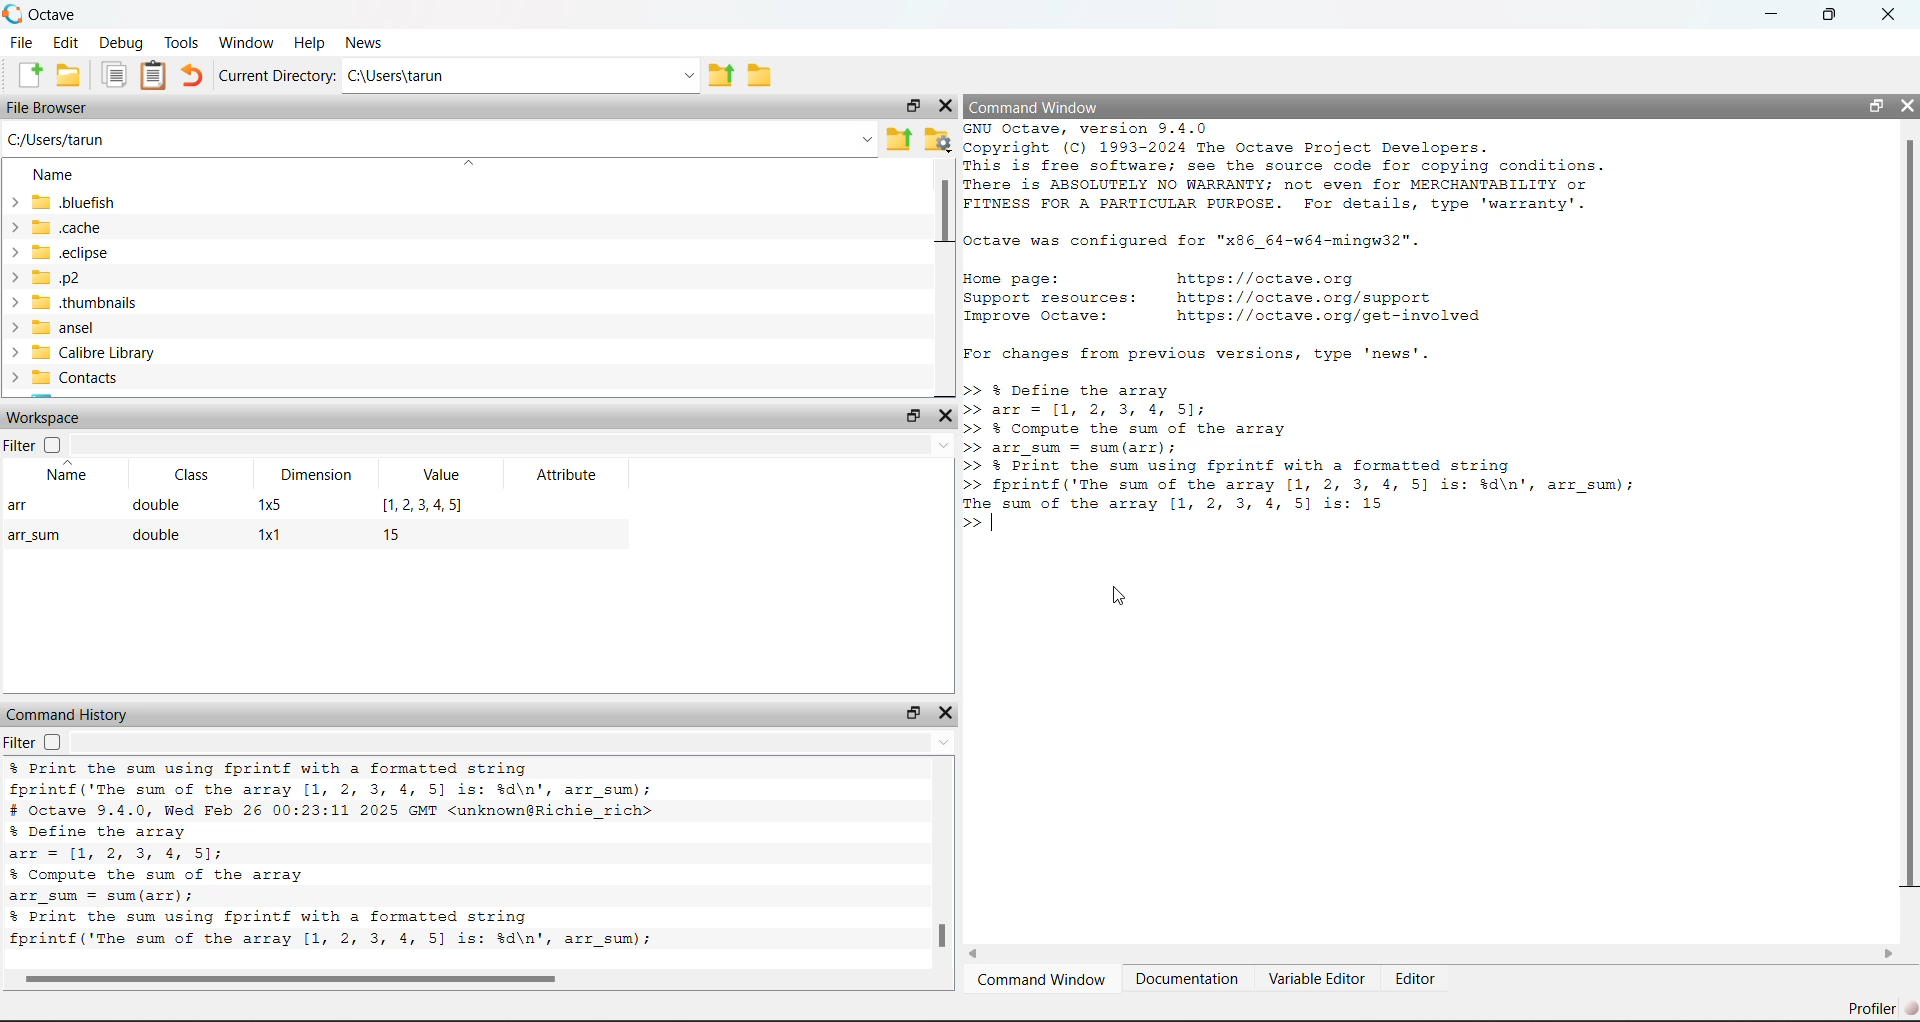 Image resolution: width=1920 pixels, height=1022 pixels. Describe the element at coordinates (14, 14) in the screenshot. I see `logo` at that location.